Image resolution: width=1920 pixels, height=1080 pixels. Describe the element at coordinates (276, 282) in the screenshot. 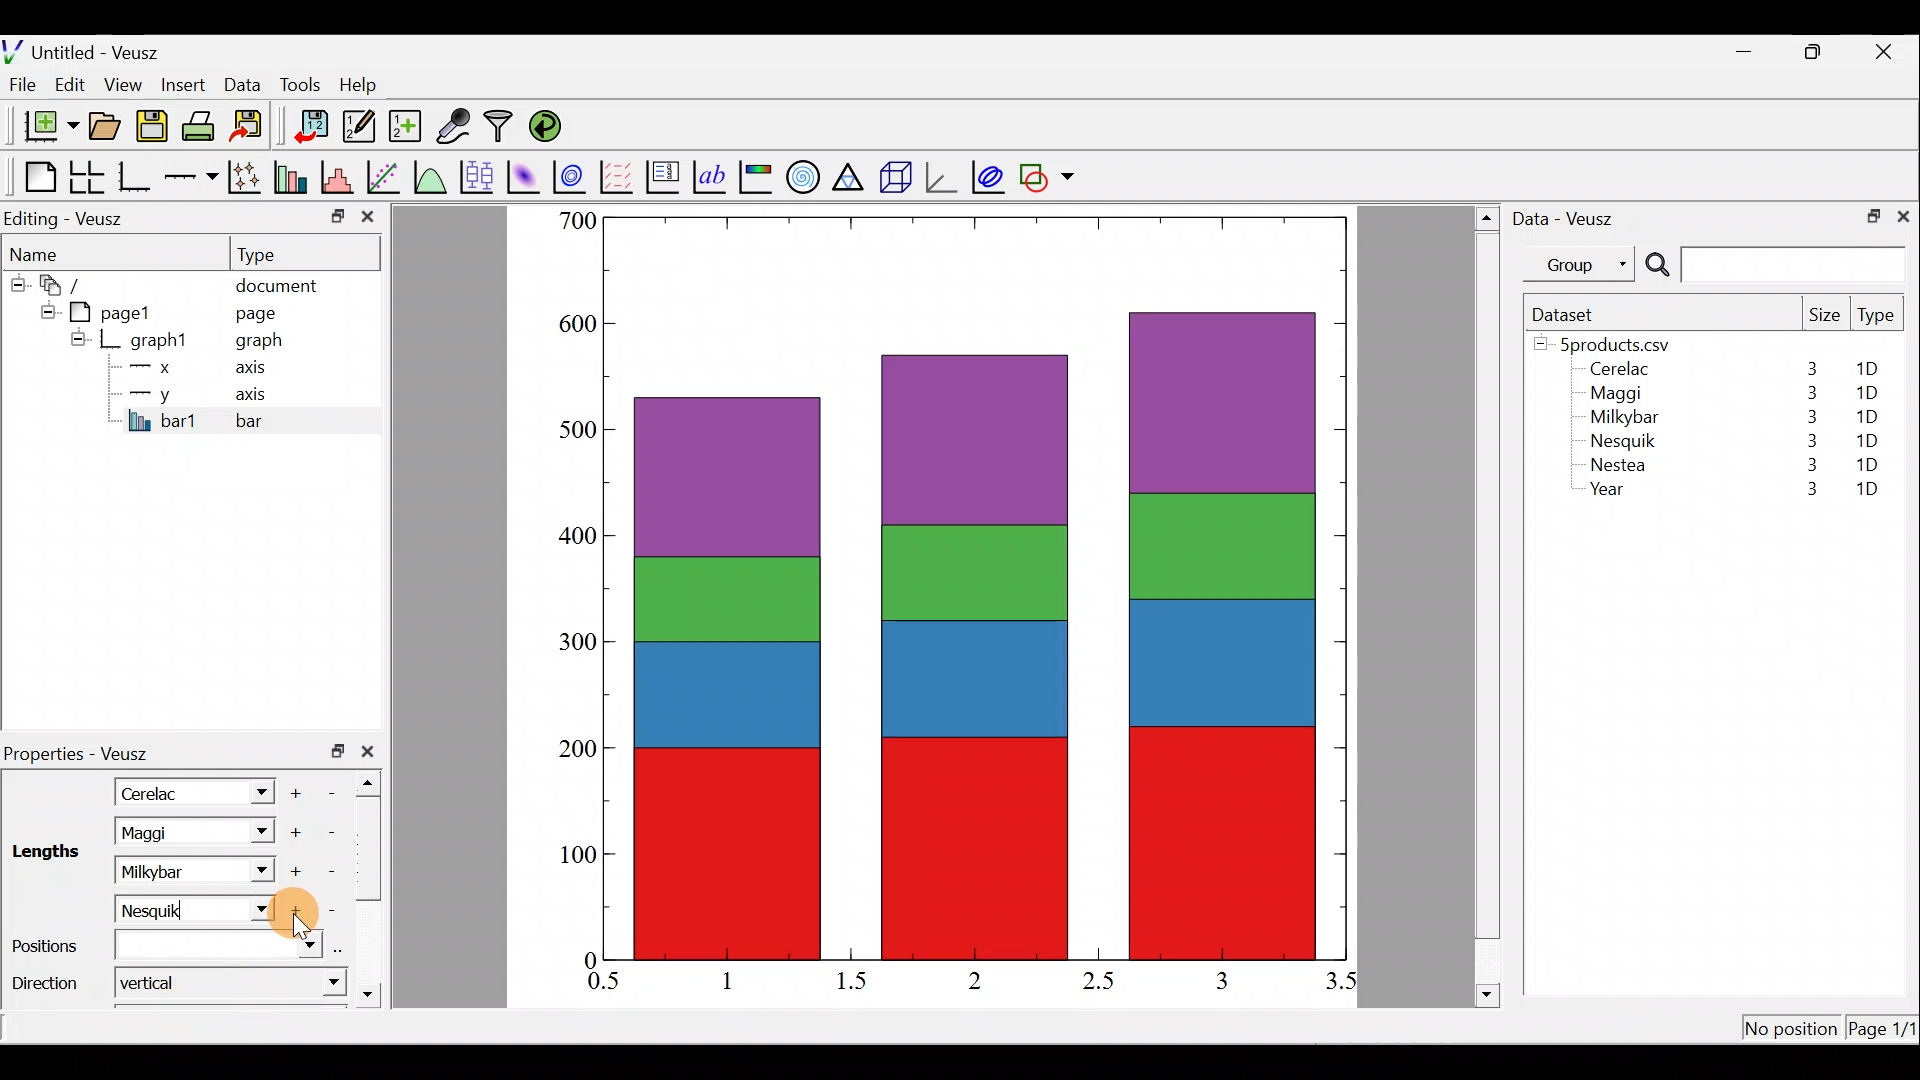

I see `document` at that location.